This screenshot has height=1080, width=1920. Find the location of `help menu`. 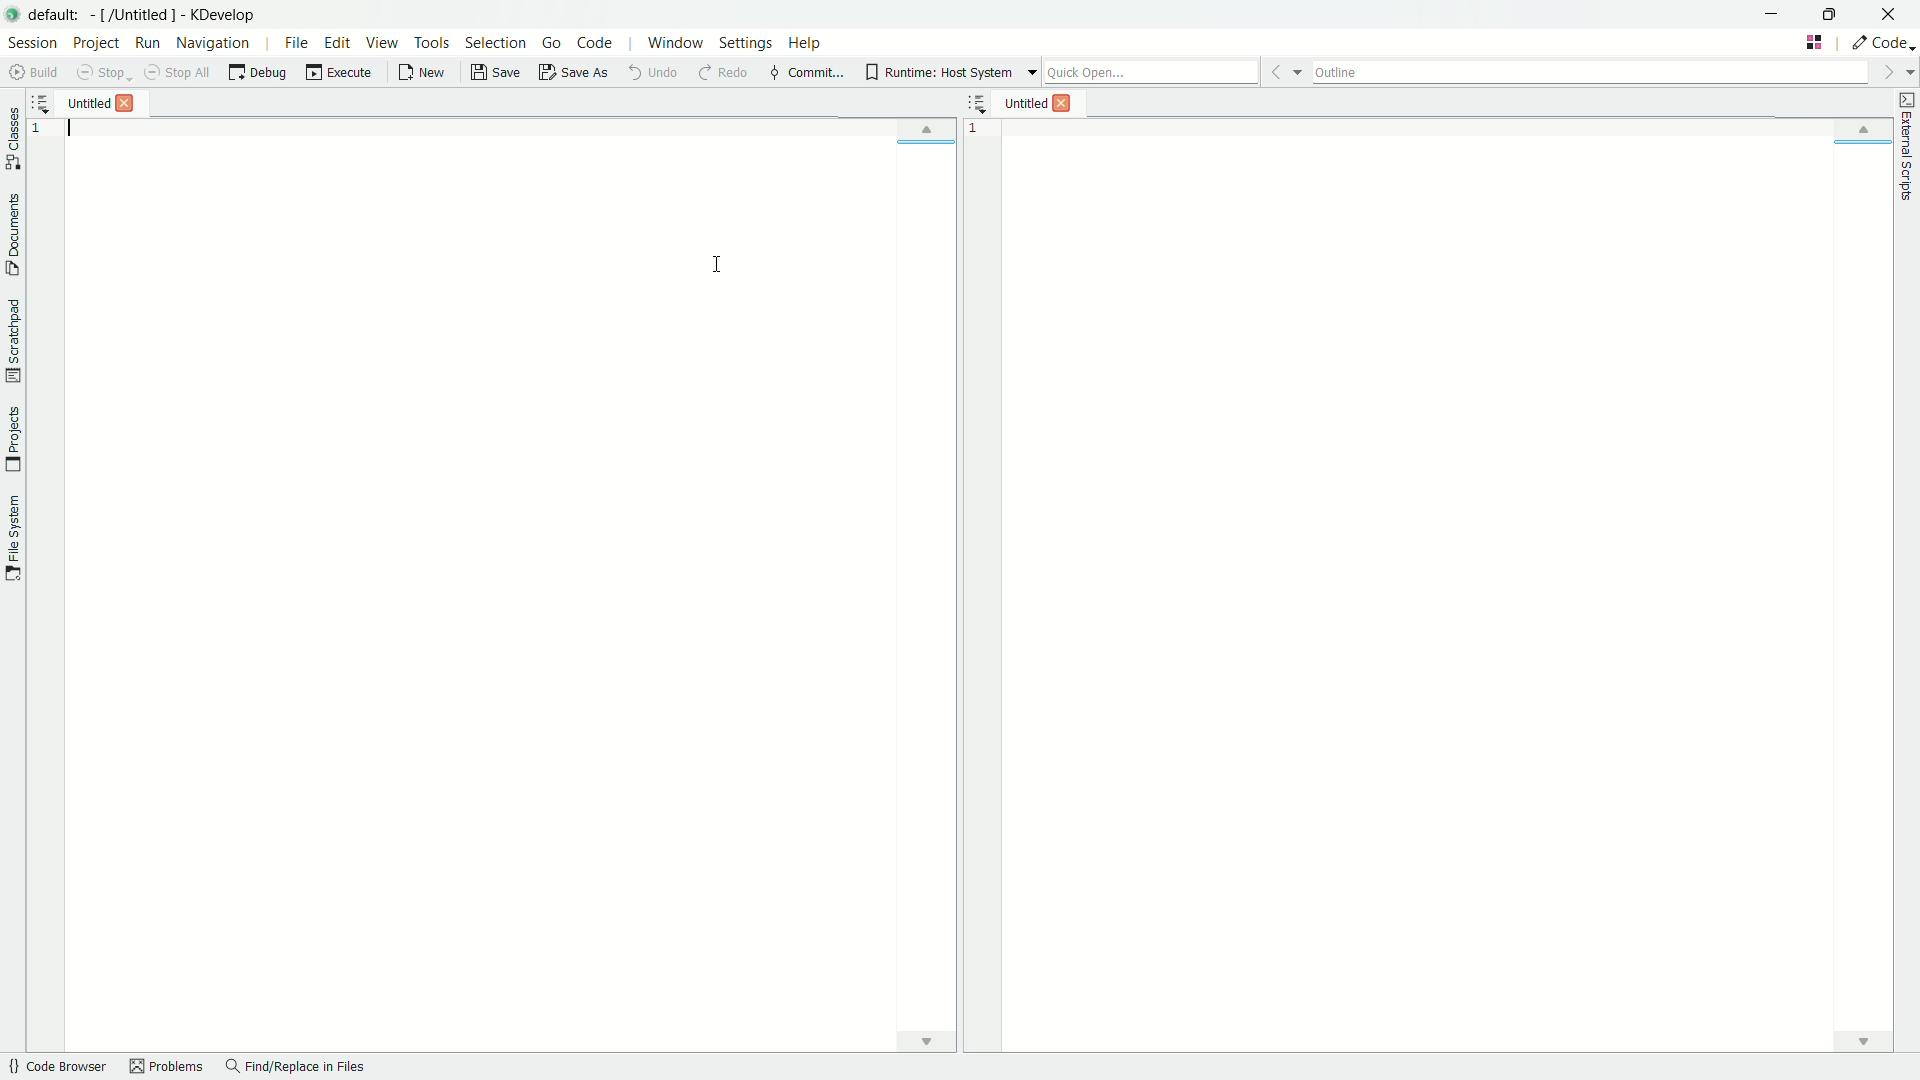

help menu is located at coordinates (805, 44).